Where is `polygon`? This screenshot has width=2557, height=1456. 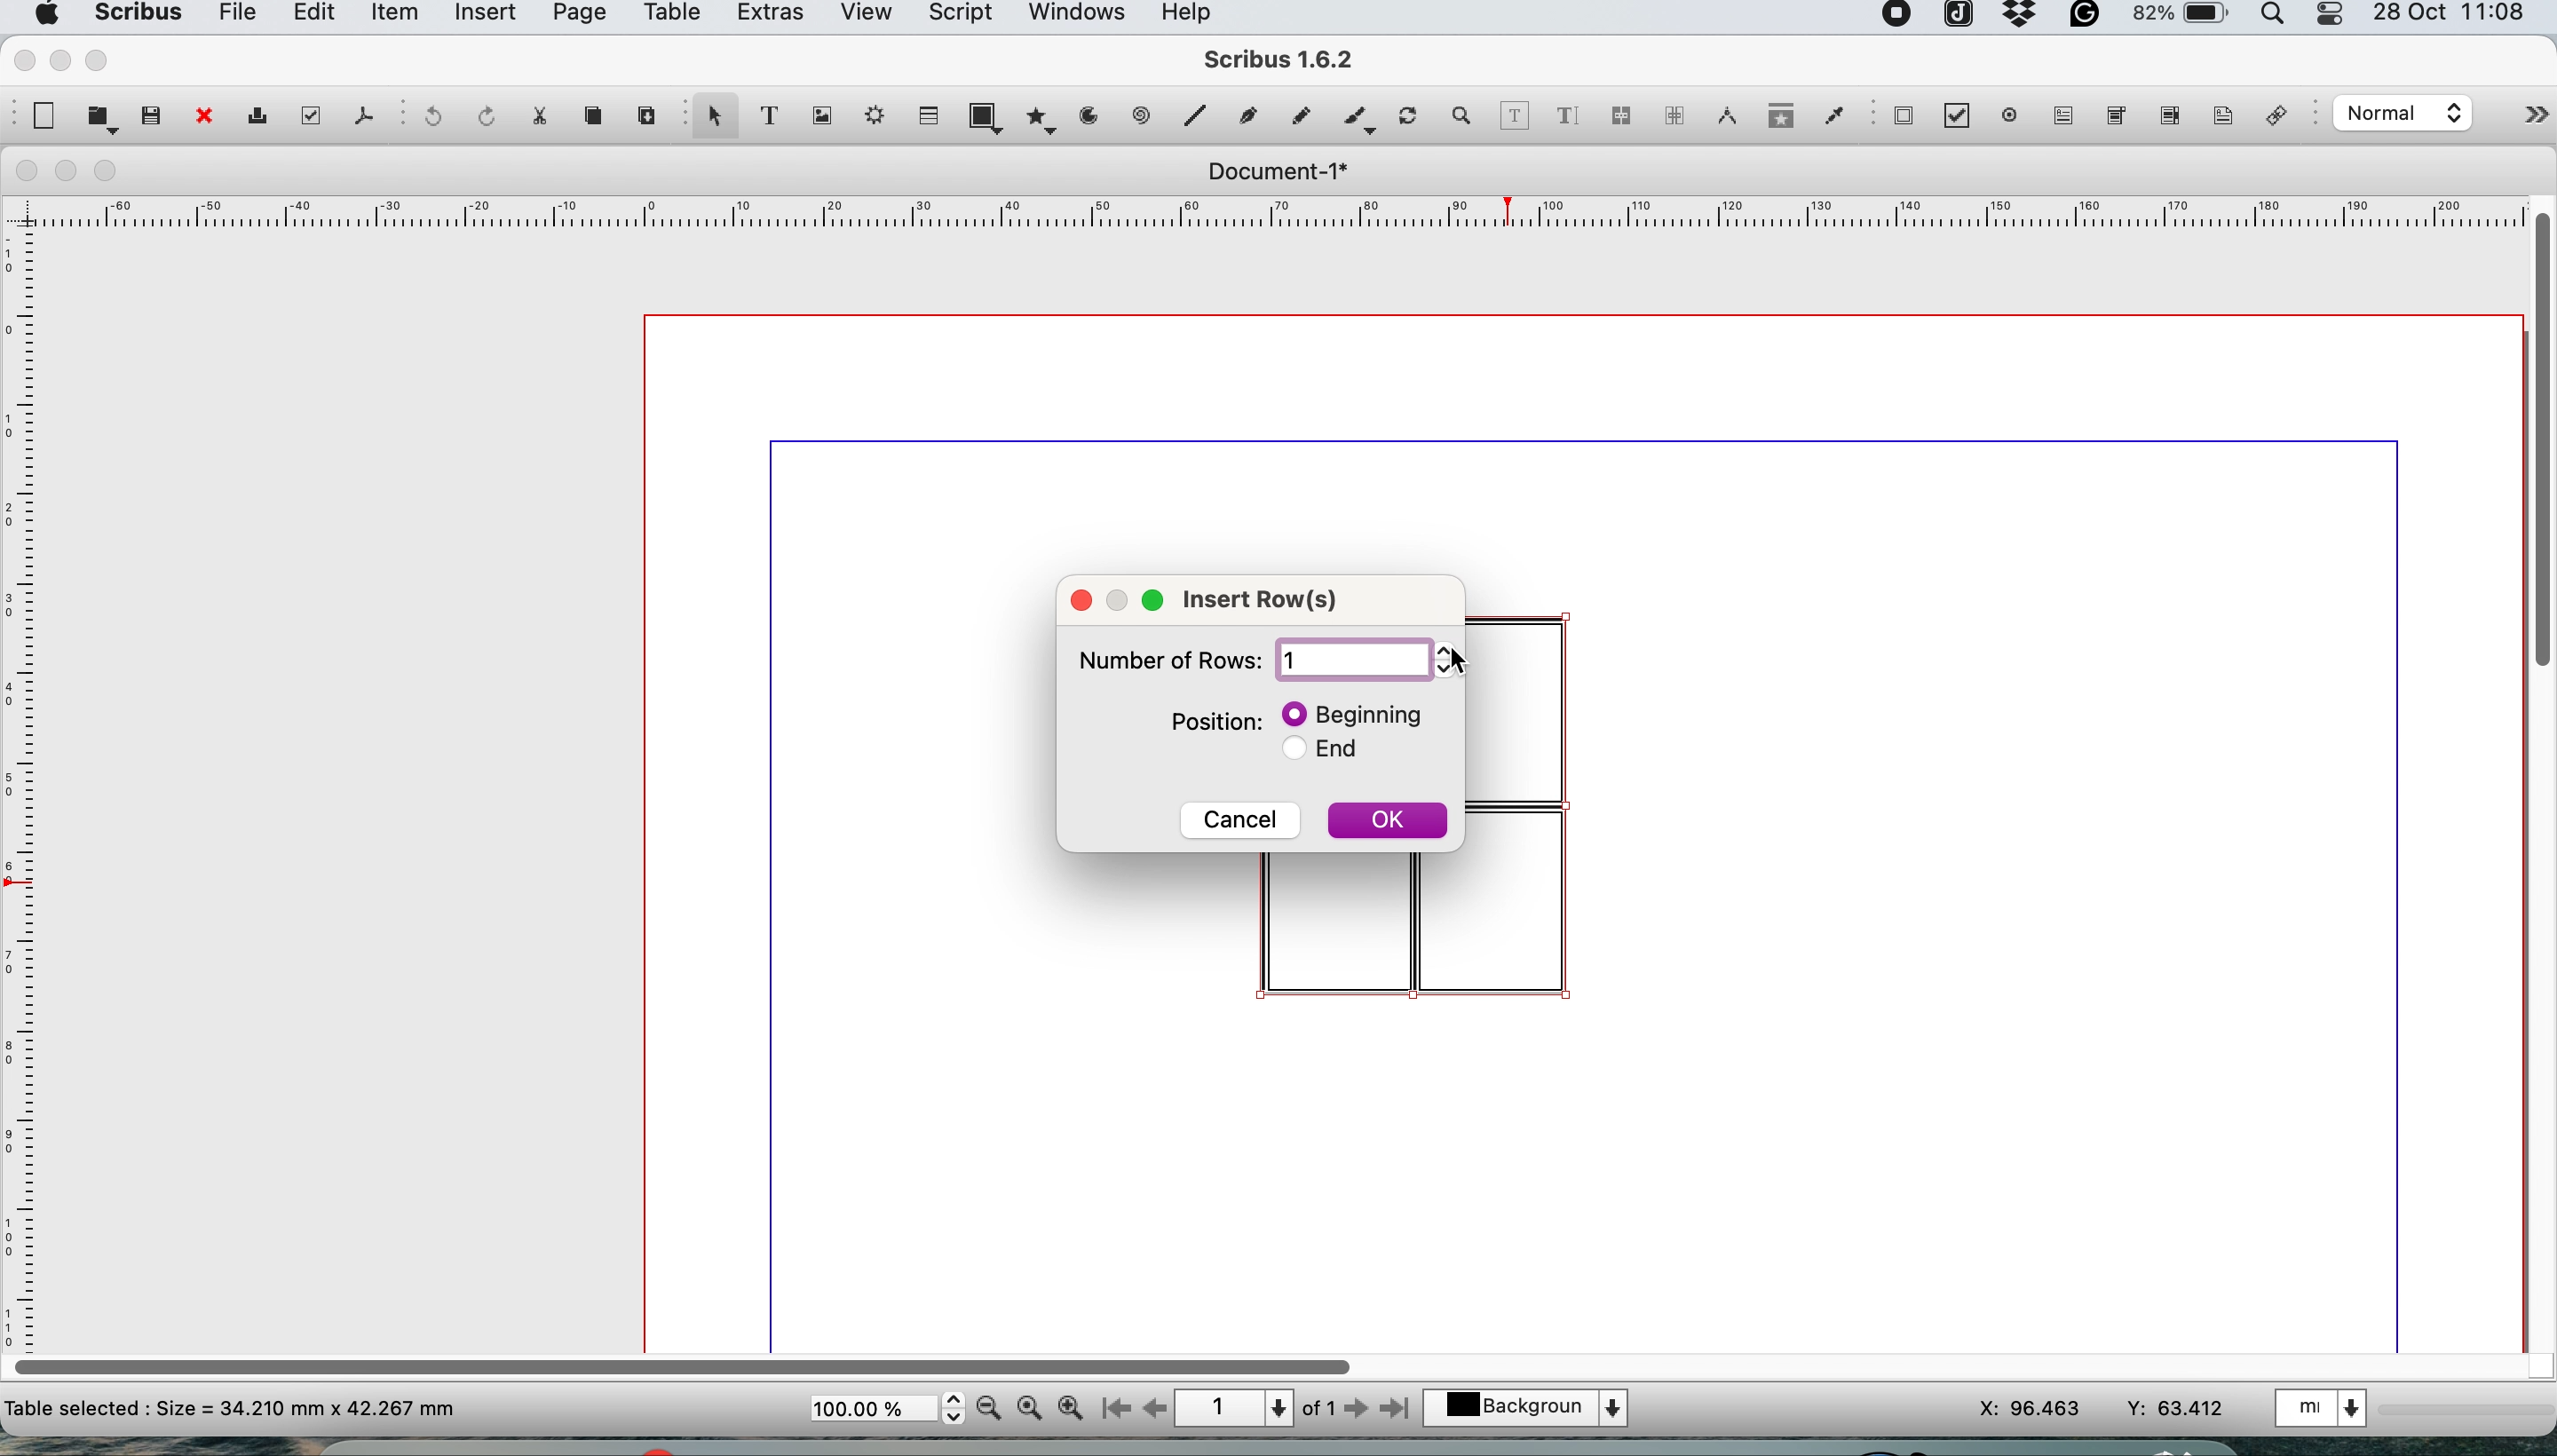
polygon is located at coordinates (1045, 116).